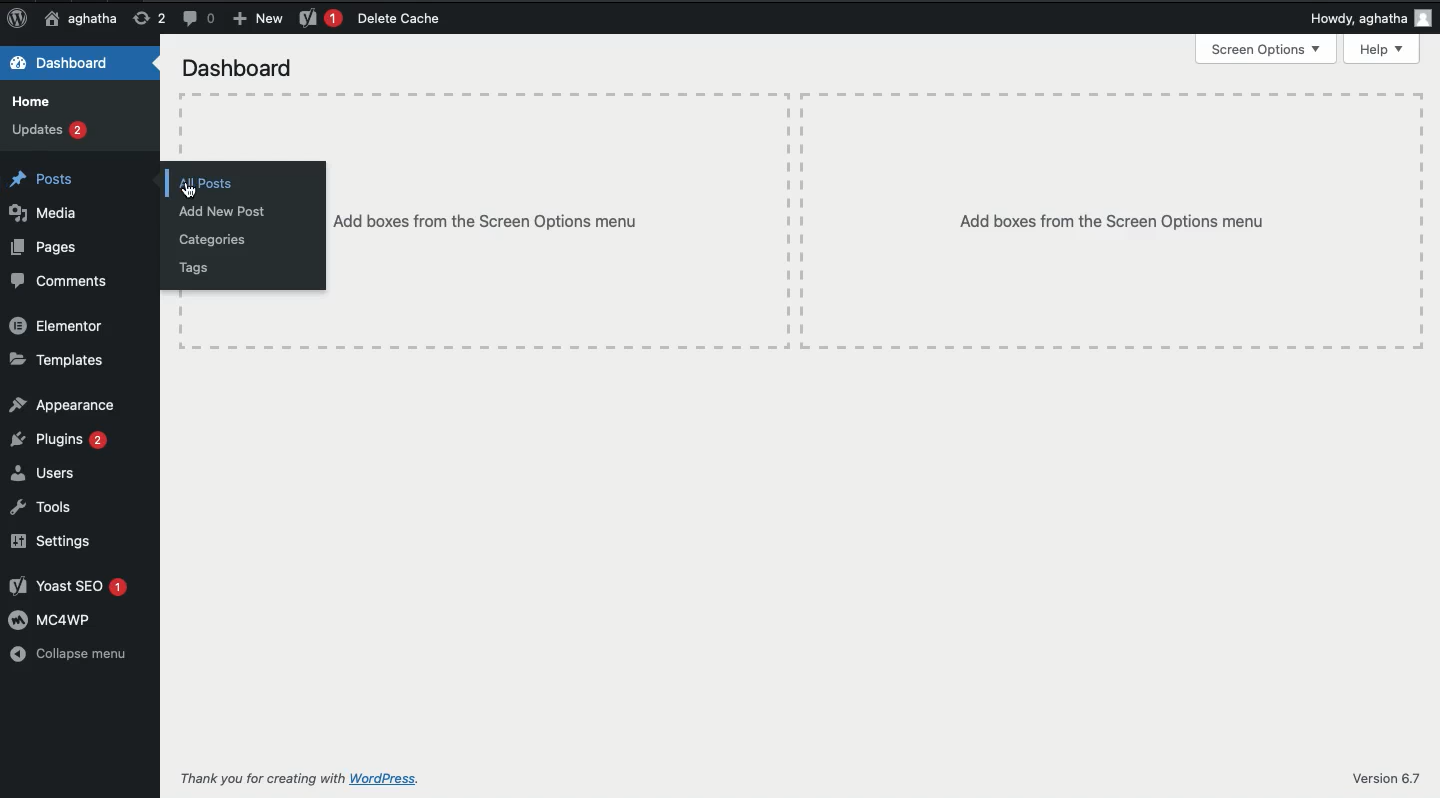 This screenshot has width=1440, height=798. Describe the element at coordinates (1263, 50) in the screenshot. I see `Screen Options` at that location.